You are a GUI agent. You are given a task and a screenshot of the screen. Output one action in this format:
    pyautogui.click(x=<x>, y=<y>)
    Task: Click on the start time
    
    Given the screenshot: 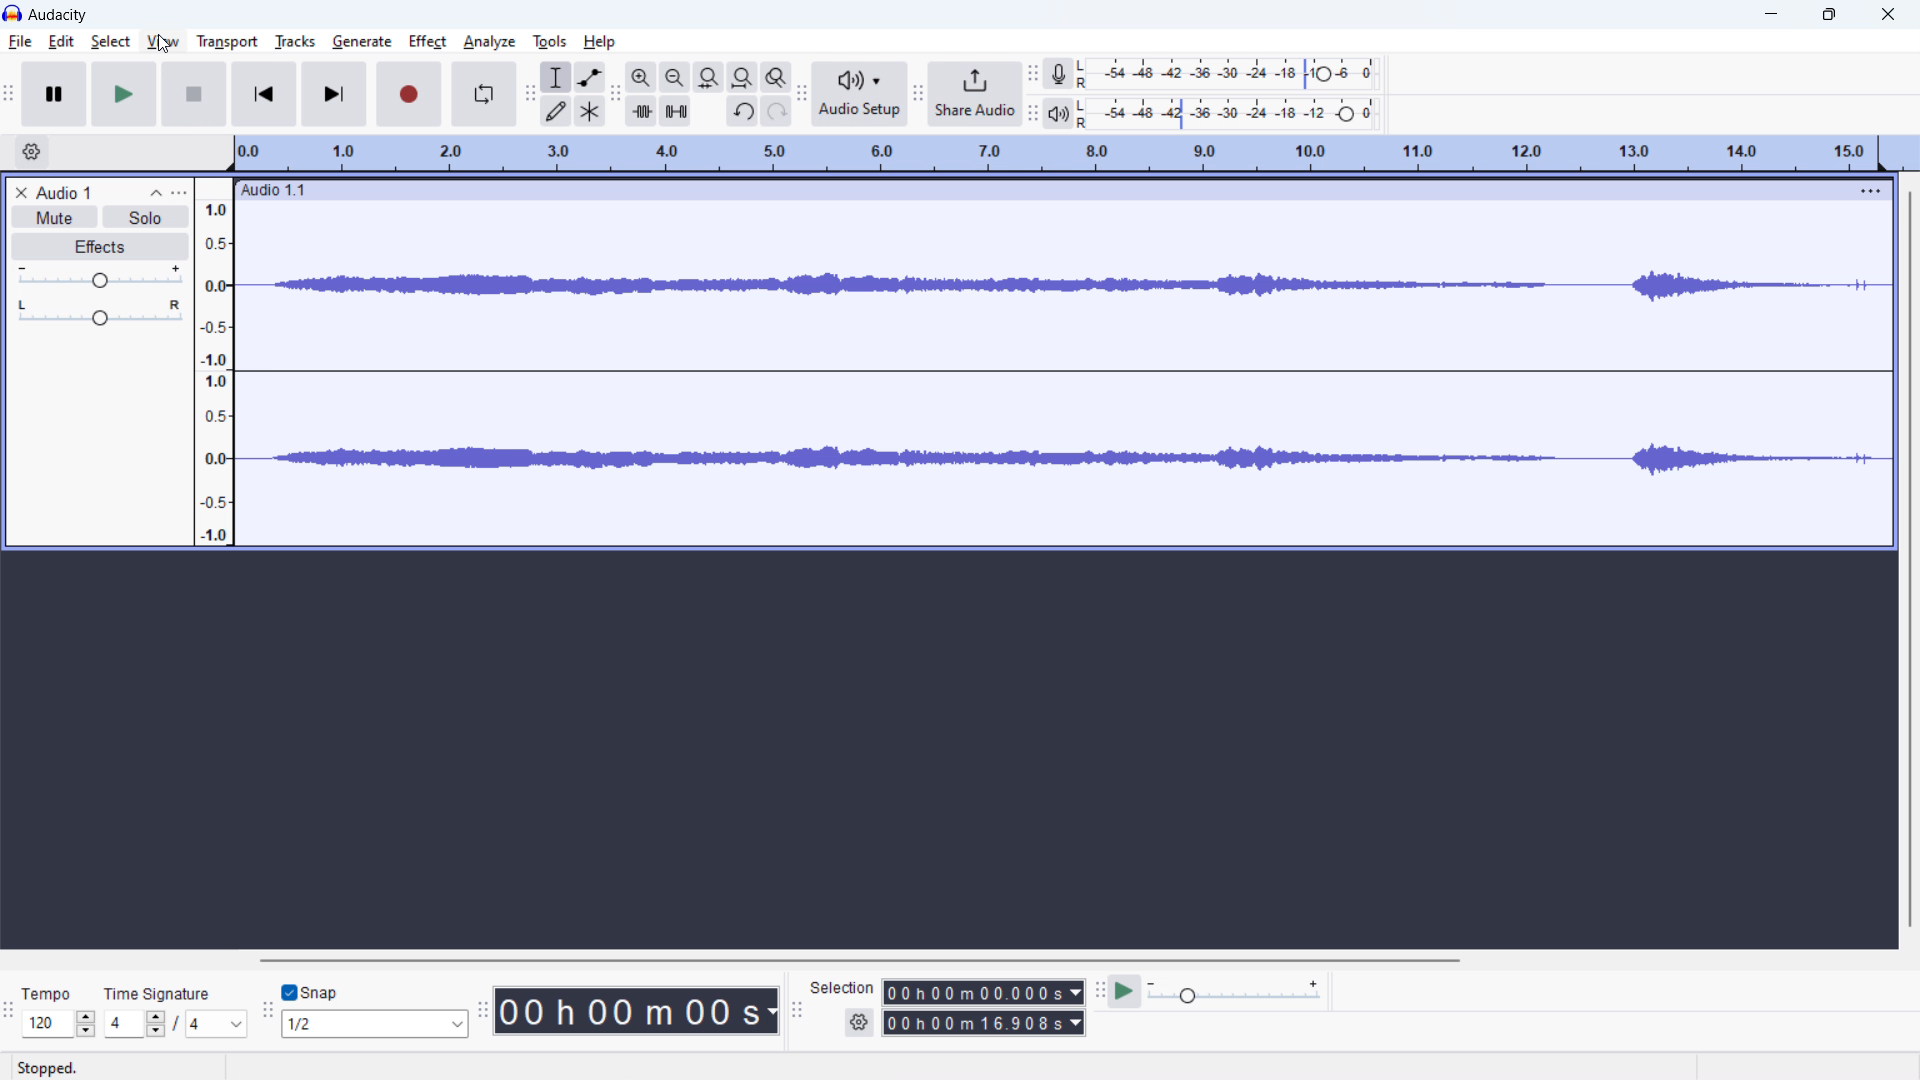 What is the action you would take?
    pyautogui.click(x=982, y=993)
    